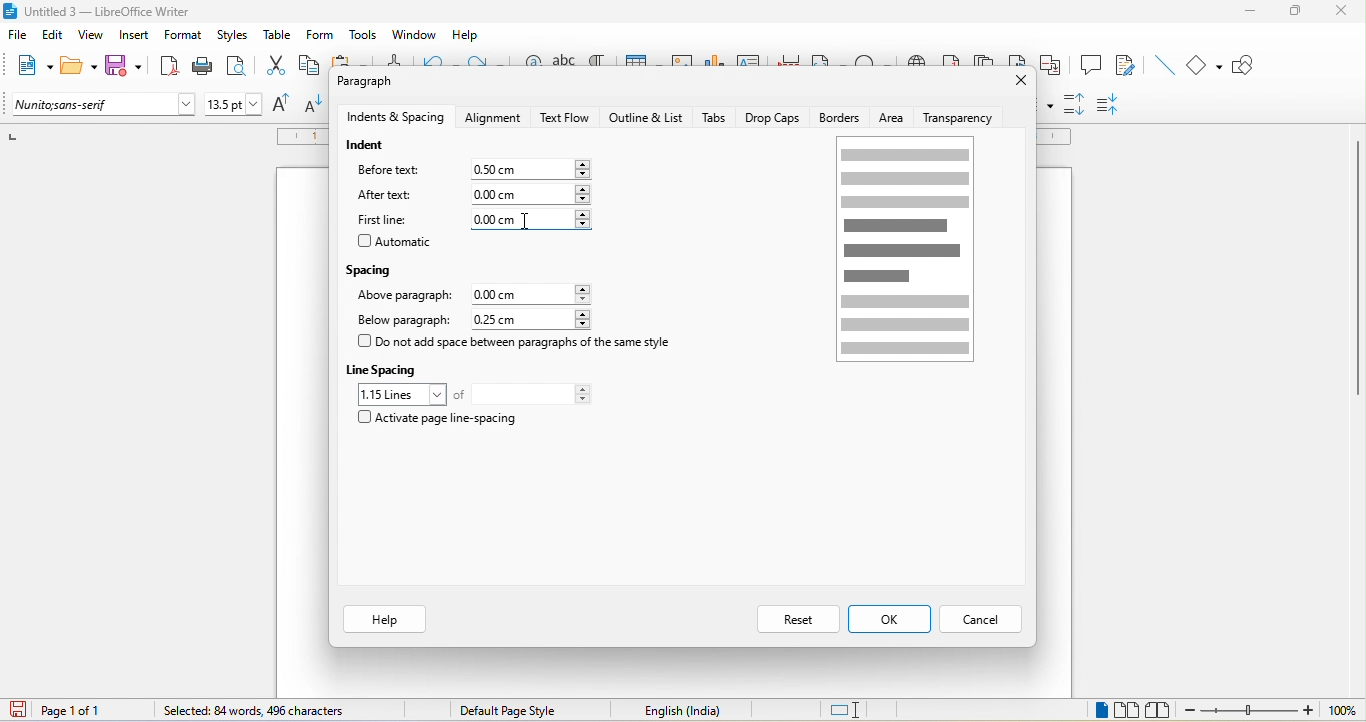 The height and width of the screenshot is (722, 1366). Describe the element at coordinates (362, 36) in the screenshot. I see `tools` at that location.